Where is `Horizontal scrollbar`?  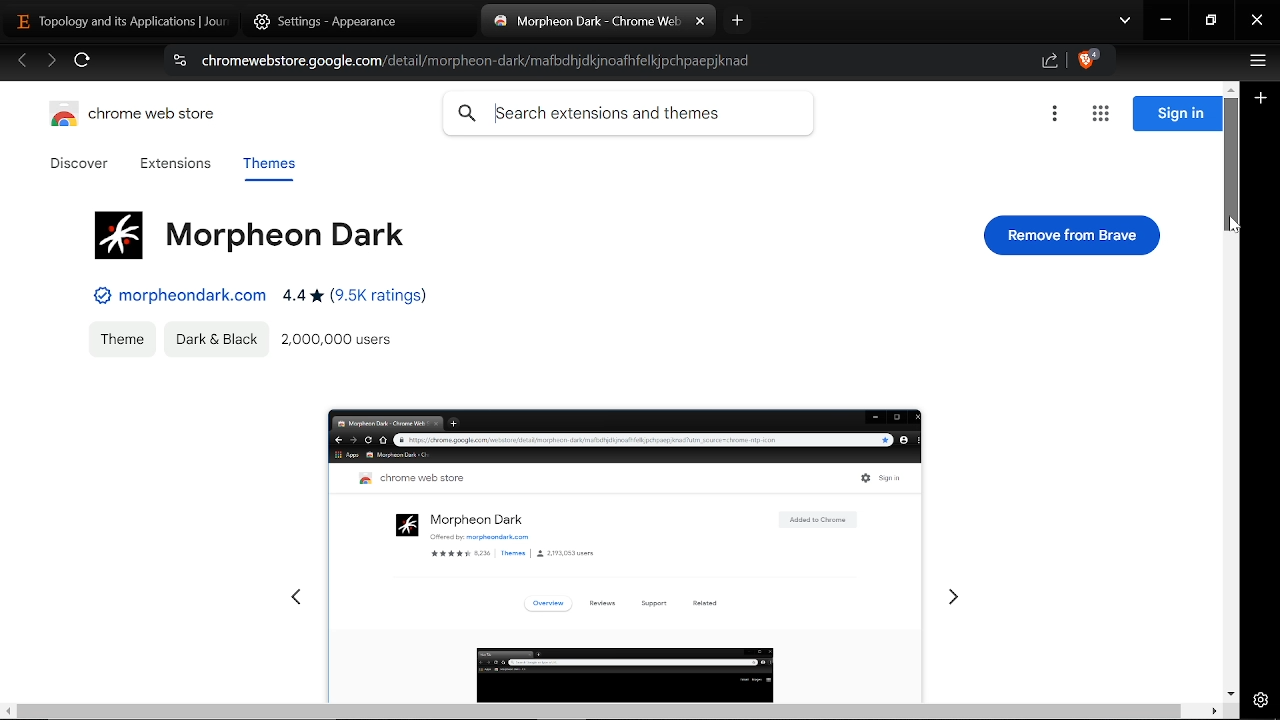
Horizontal scrollbar is located at coordinates (599, 711).